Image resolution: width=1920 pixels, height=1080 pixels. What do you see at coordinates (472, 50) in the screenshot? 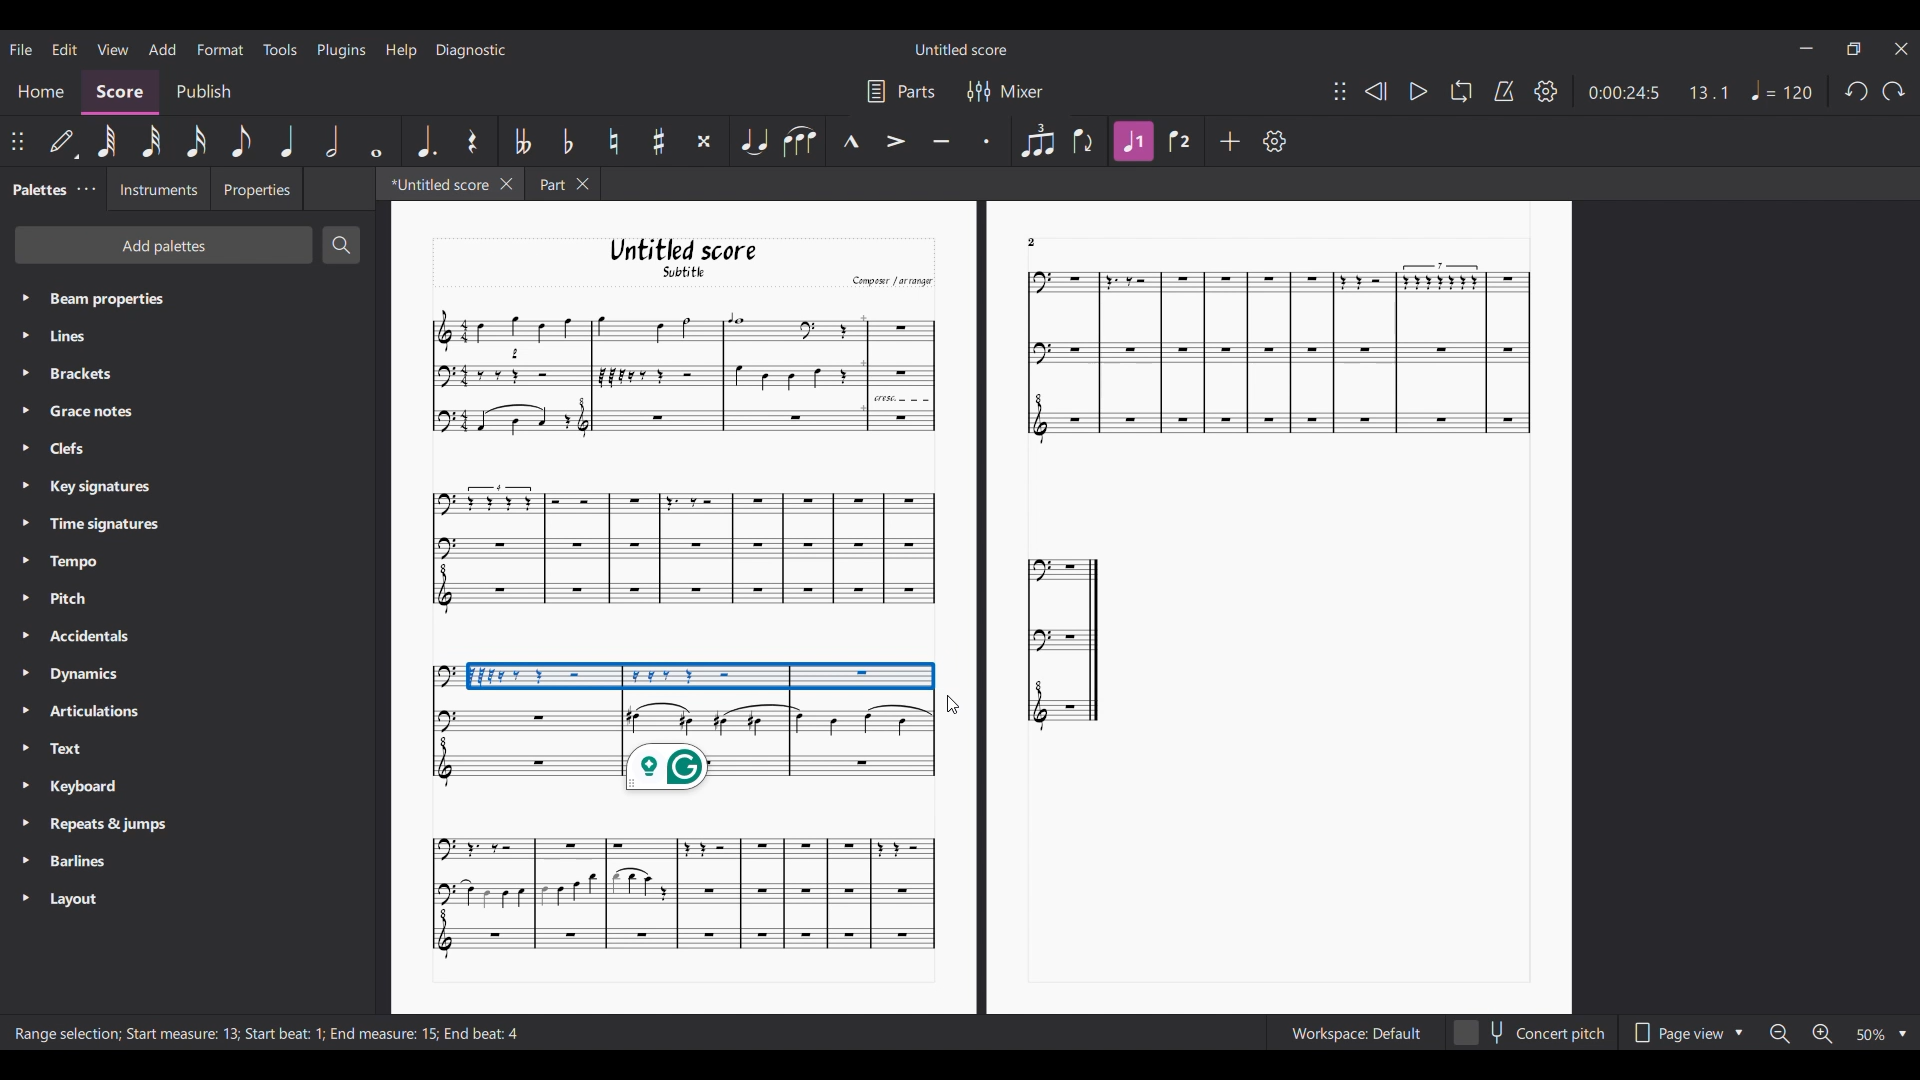
I see `Diagnostic menu` at bounding box center [472, 50].